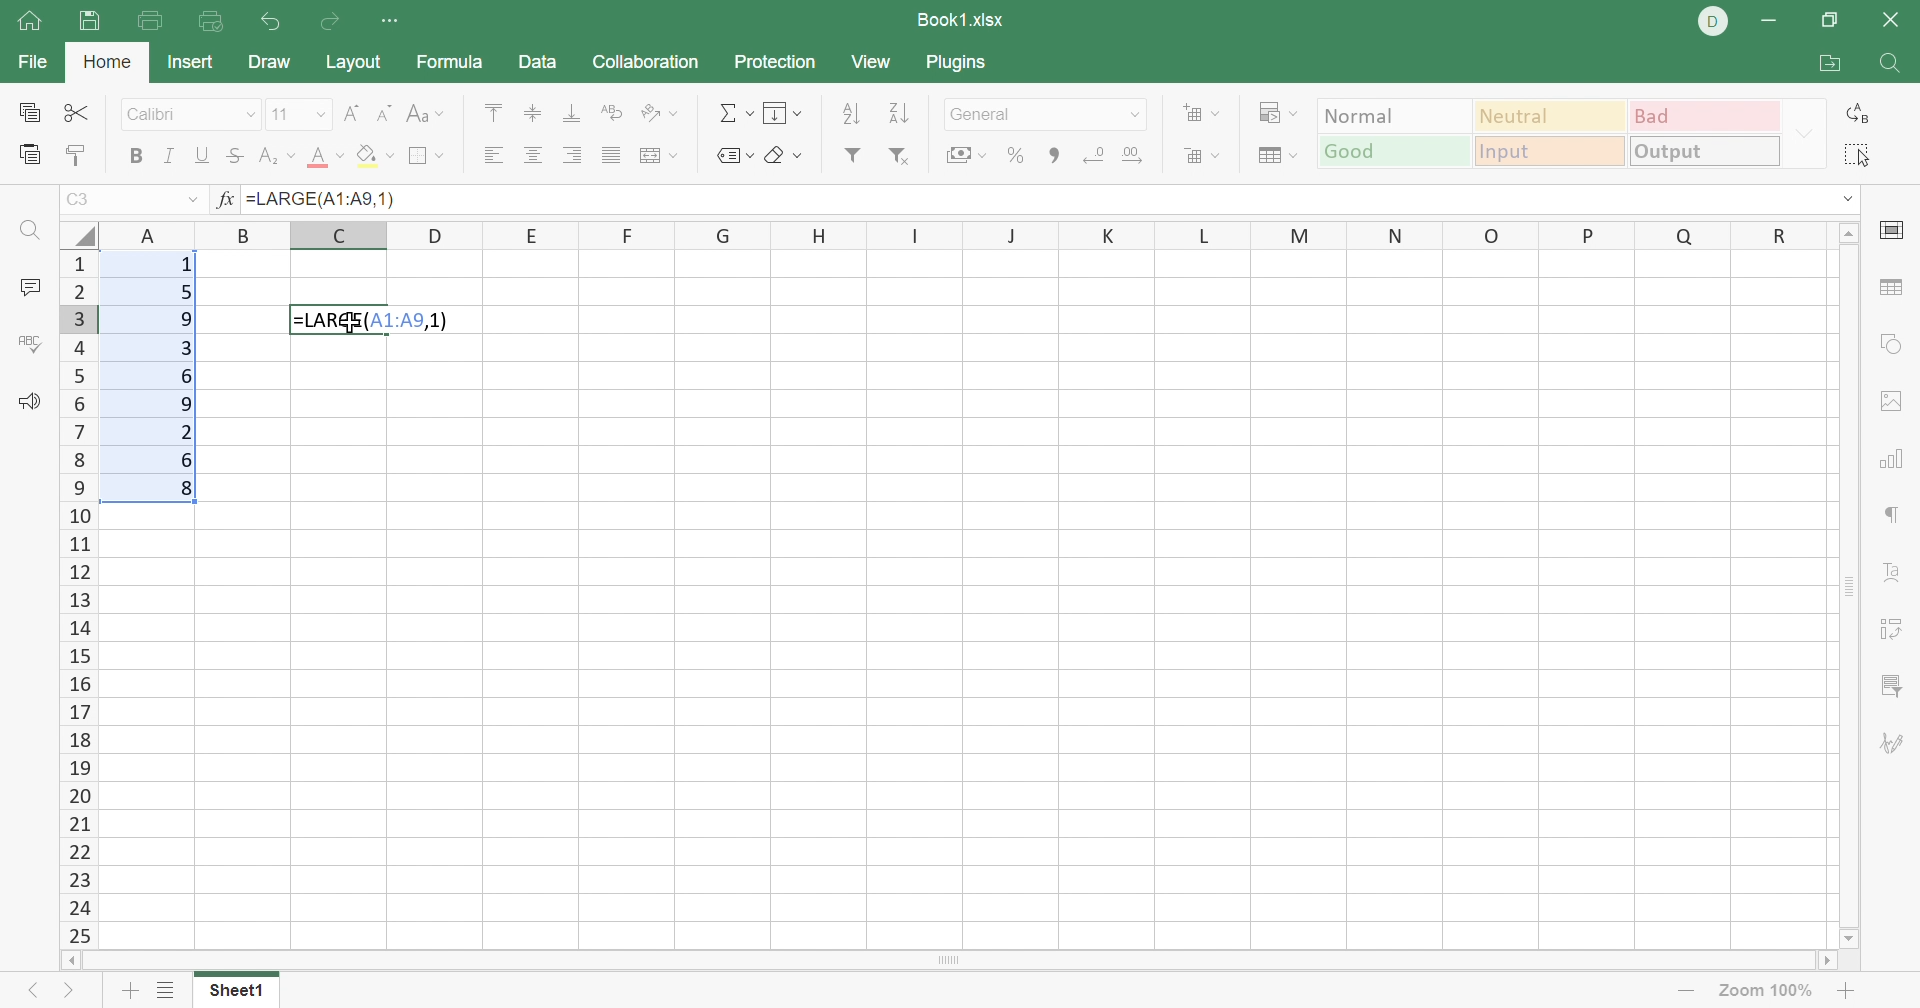 The height and width of the screenshot is (1008, 1920). I want to click on shape settings, so click(1898, 347).